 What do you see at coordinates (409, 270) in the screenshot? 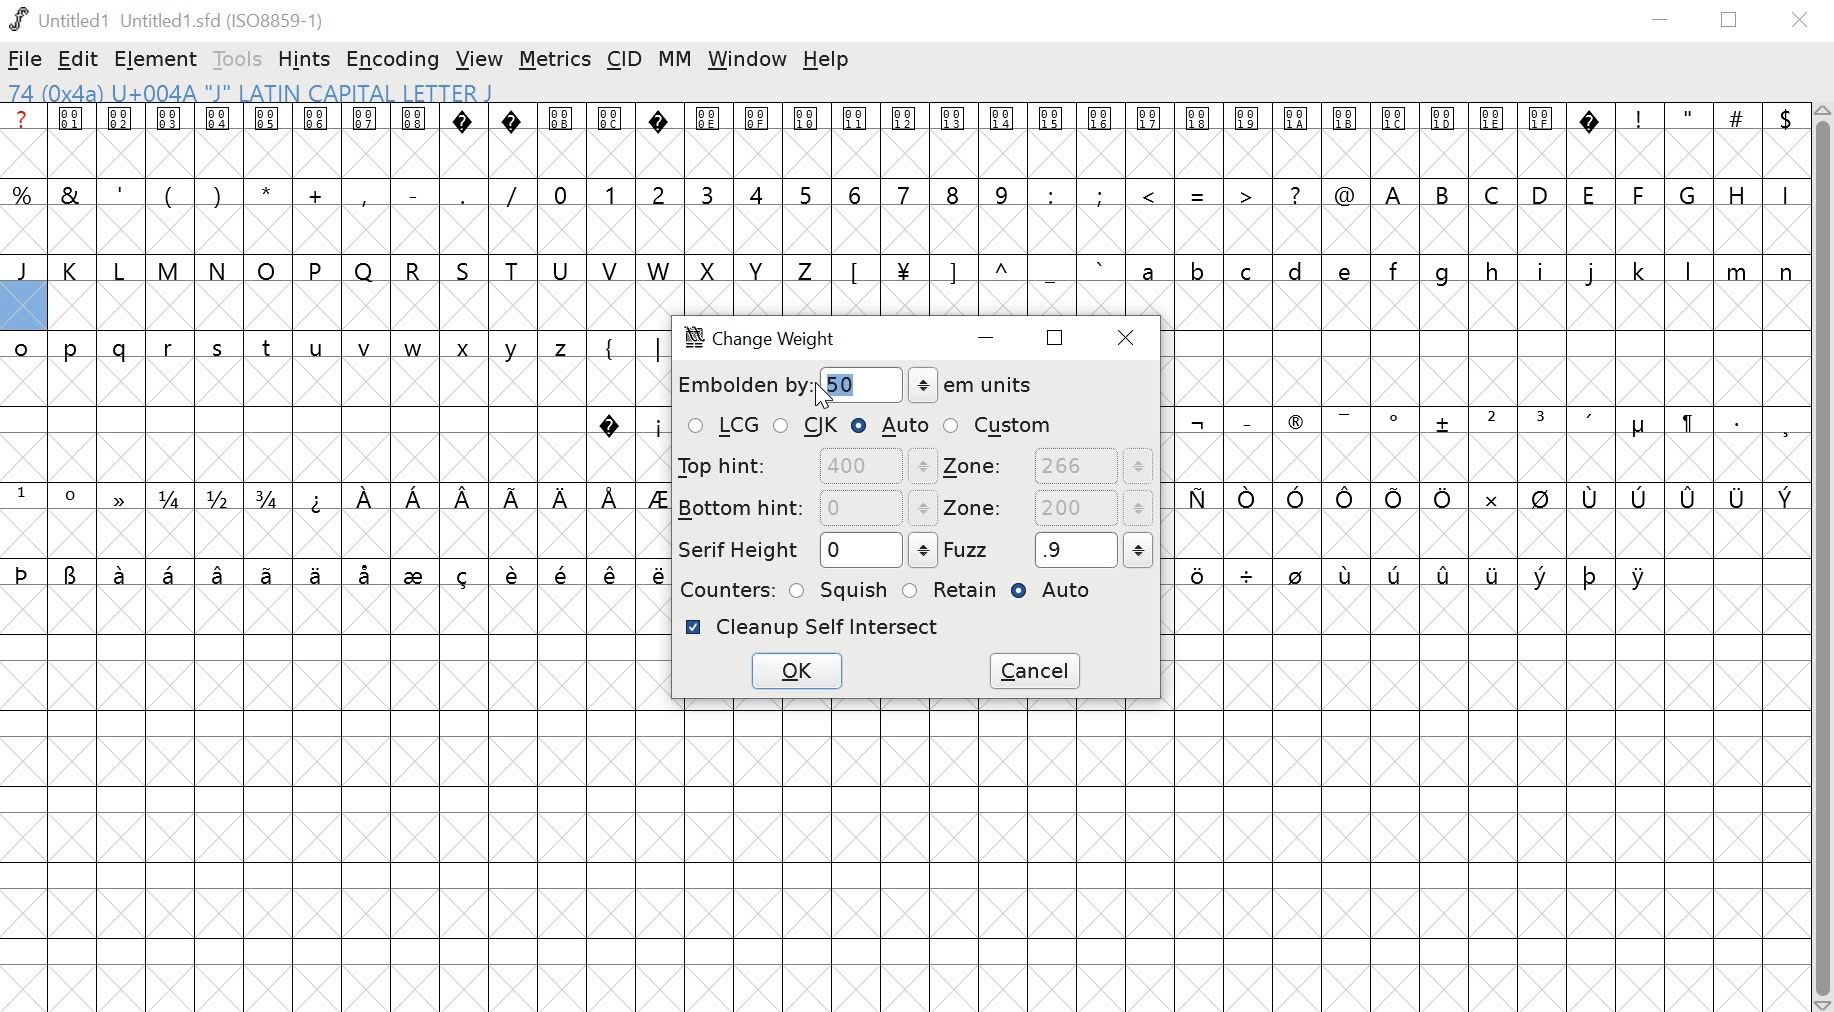
I see `uppercase letters` at bounding box center [409, 270].